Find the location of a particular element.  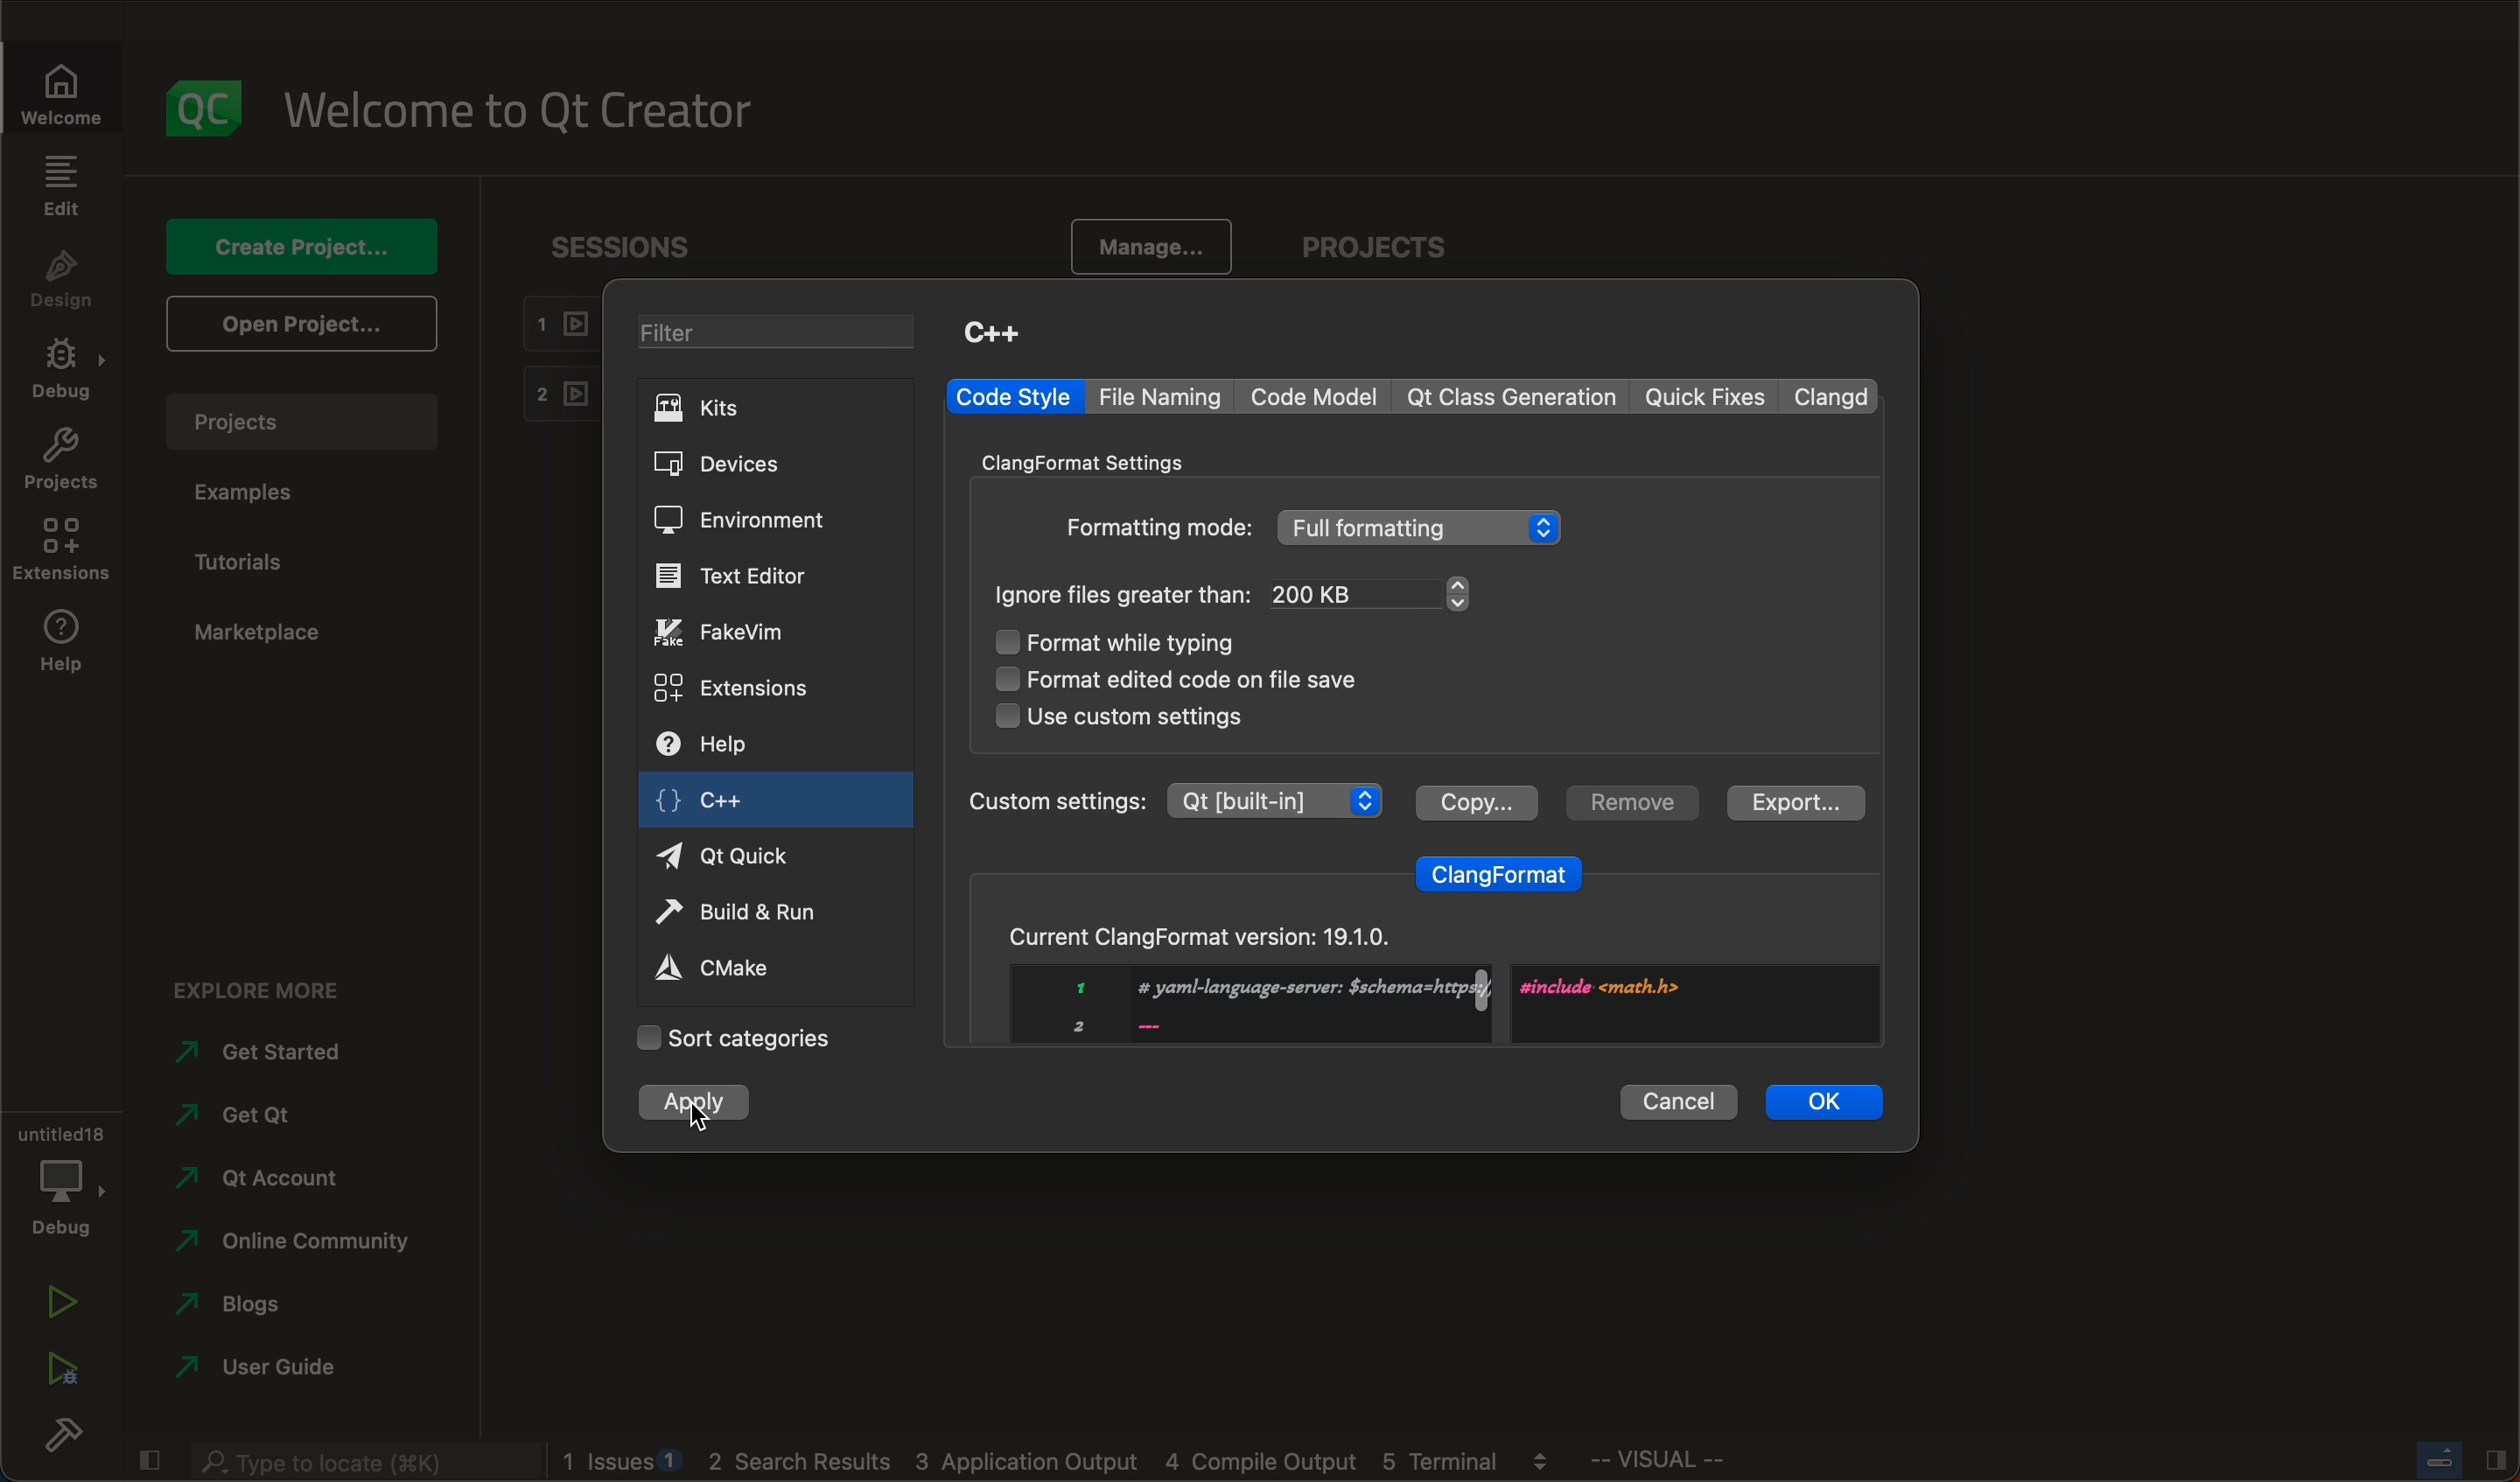

visual is located at coordinates (1709, 1464).